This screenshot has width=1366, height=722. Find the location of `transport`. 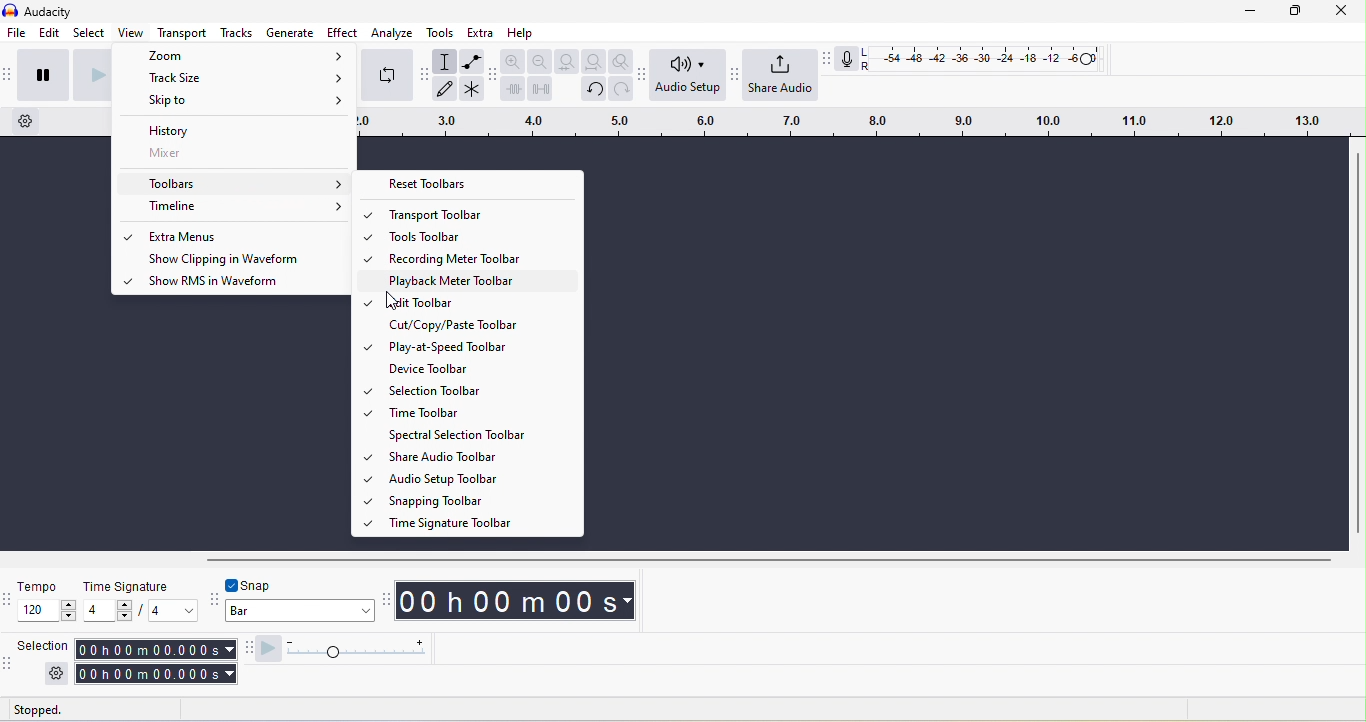

transport is located at coordinates (182, 32).